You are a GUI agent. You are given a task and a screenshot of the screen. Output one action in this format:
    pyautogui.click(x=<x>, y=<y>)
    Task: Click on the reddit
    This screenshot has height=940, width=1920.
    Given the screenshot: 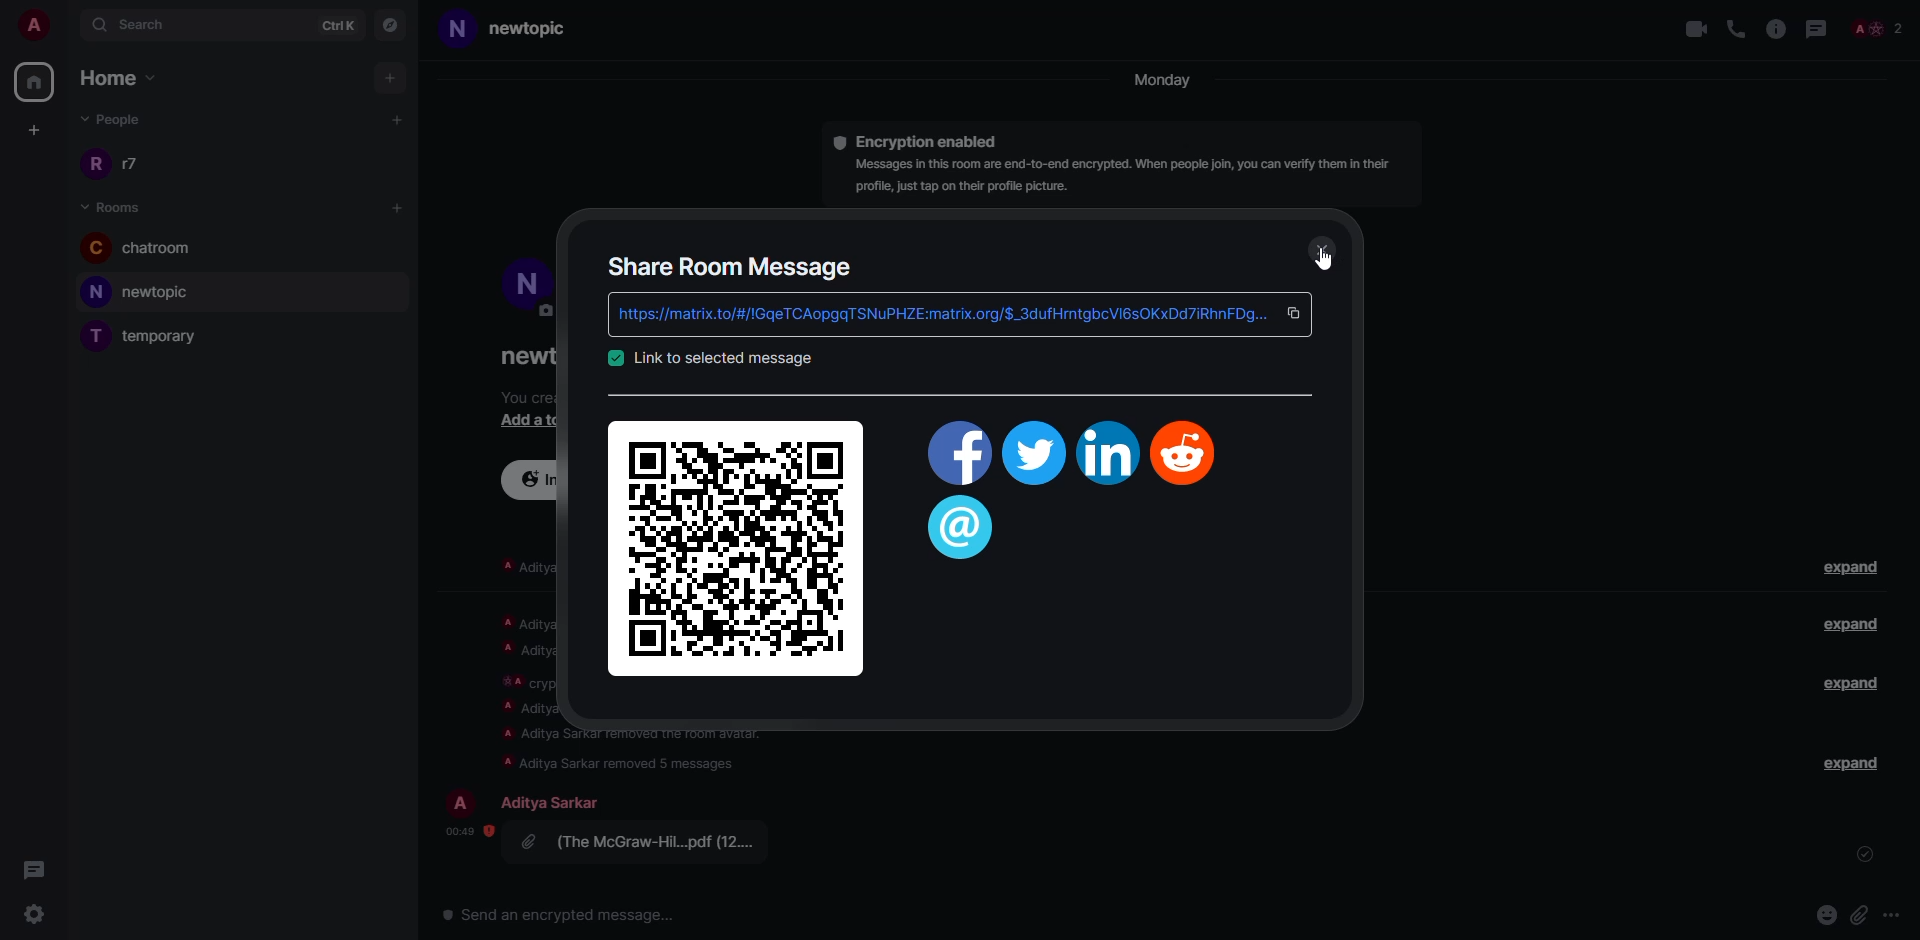 What is the action you would take?
    pyautogui.click(x=1186, y=451)
    